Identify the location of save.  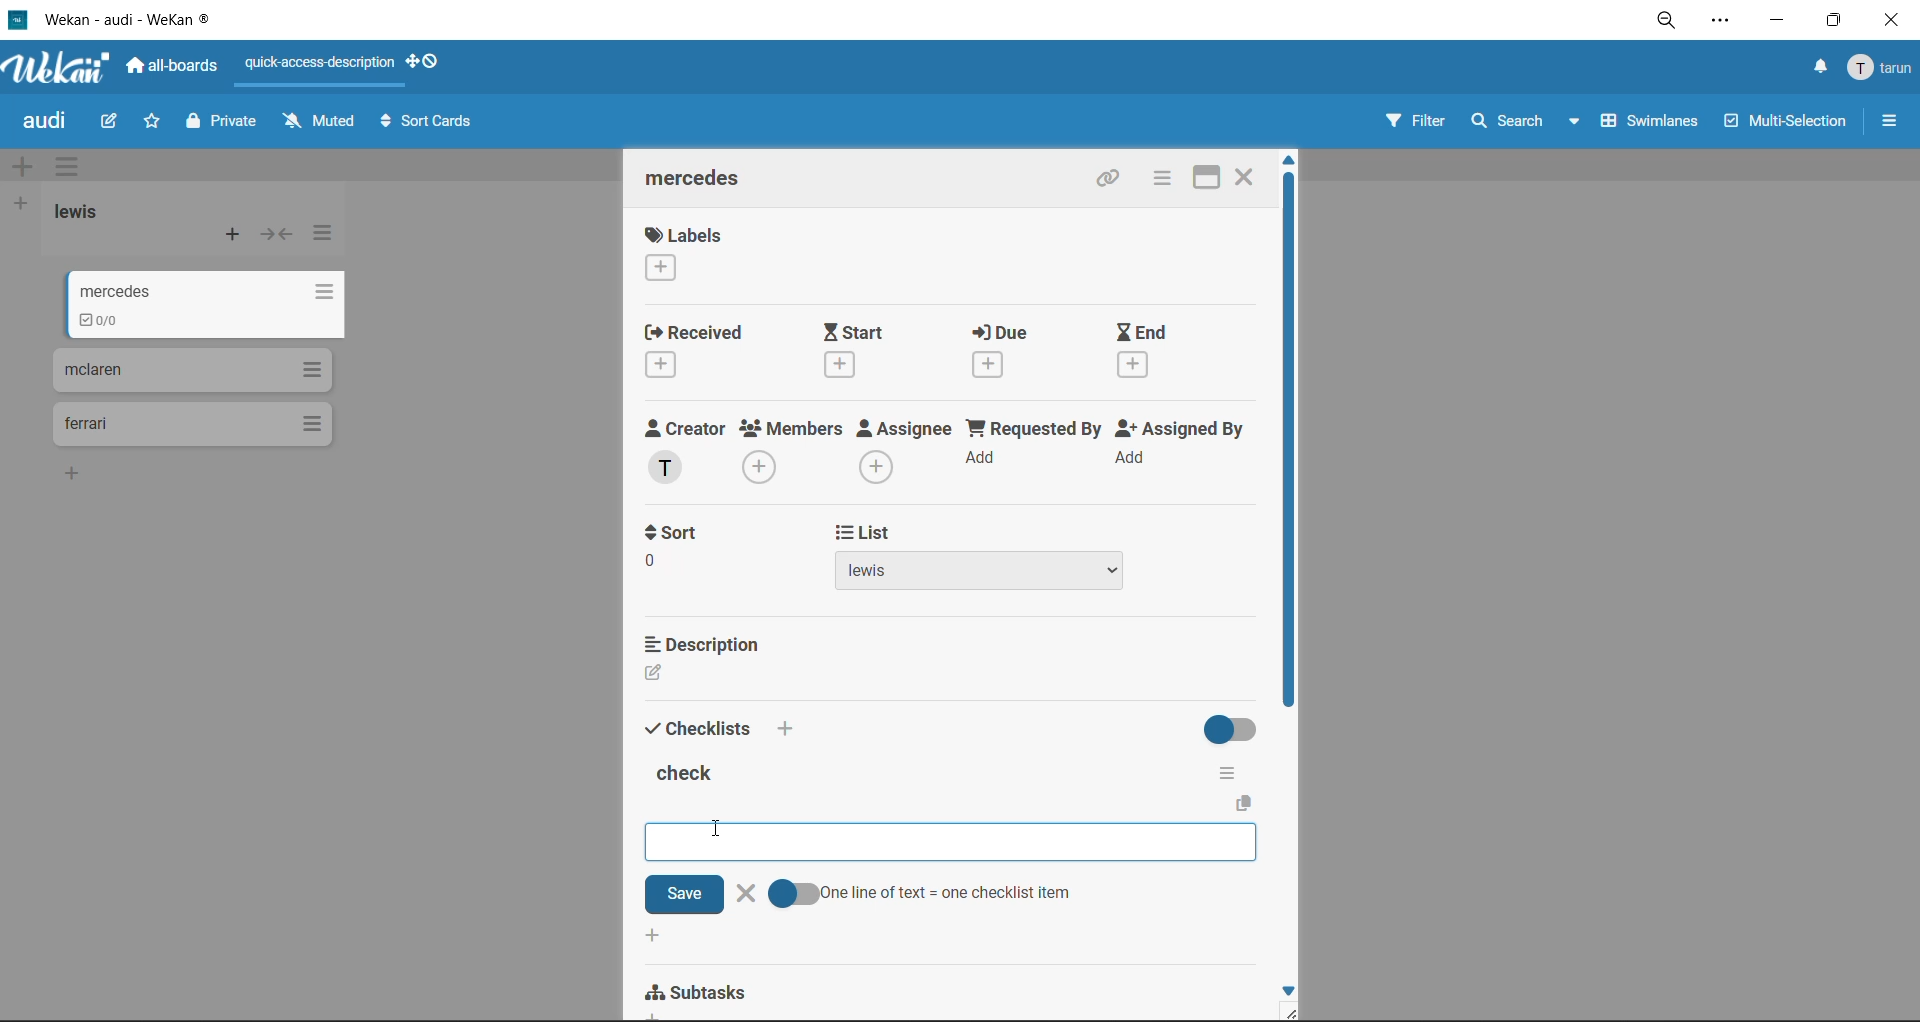
(682, 894).